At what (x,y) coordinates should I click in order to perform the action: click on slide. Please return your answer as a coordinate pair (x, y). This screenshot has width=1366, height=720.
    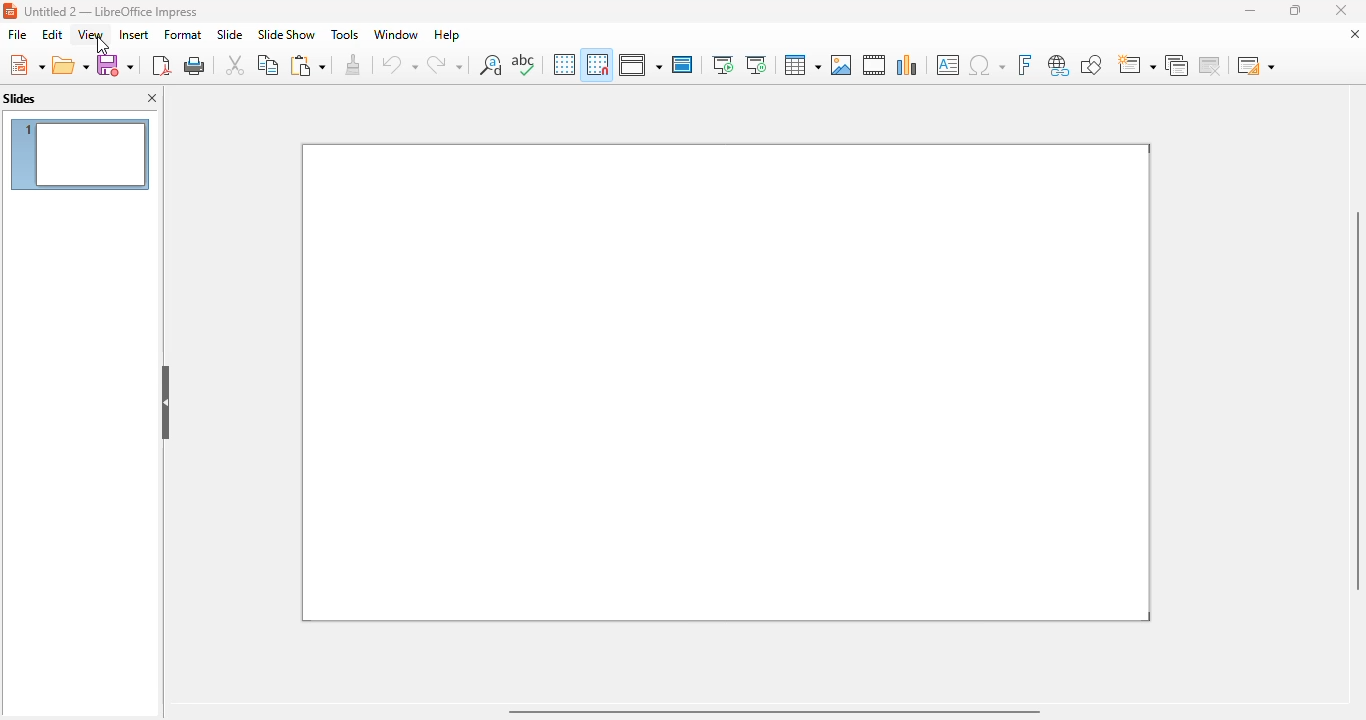
    Looking at the image, I should click on (230, 34).